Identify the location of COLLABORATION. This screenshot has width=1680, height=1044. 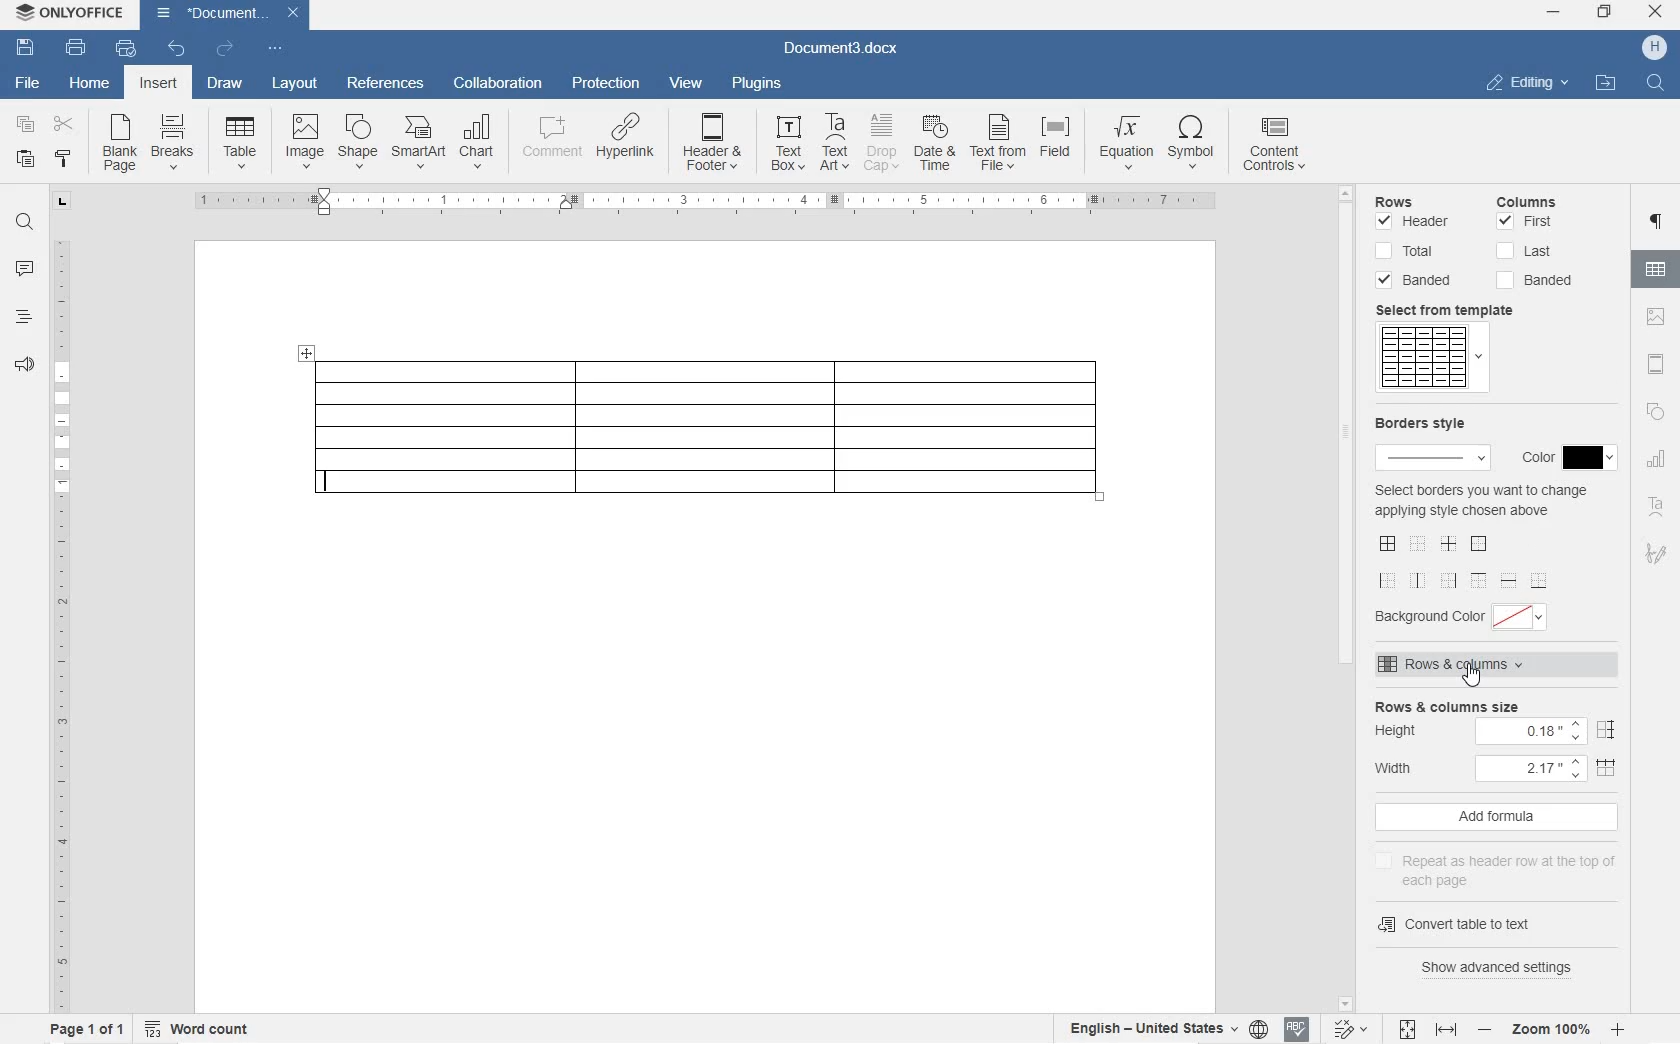
(499, 84).